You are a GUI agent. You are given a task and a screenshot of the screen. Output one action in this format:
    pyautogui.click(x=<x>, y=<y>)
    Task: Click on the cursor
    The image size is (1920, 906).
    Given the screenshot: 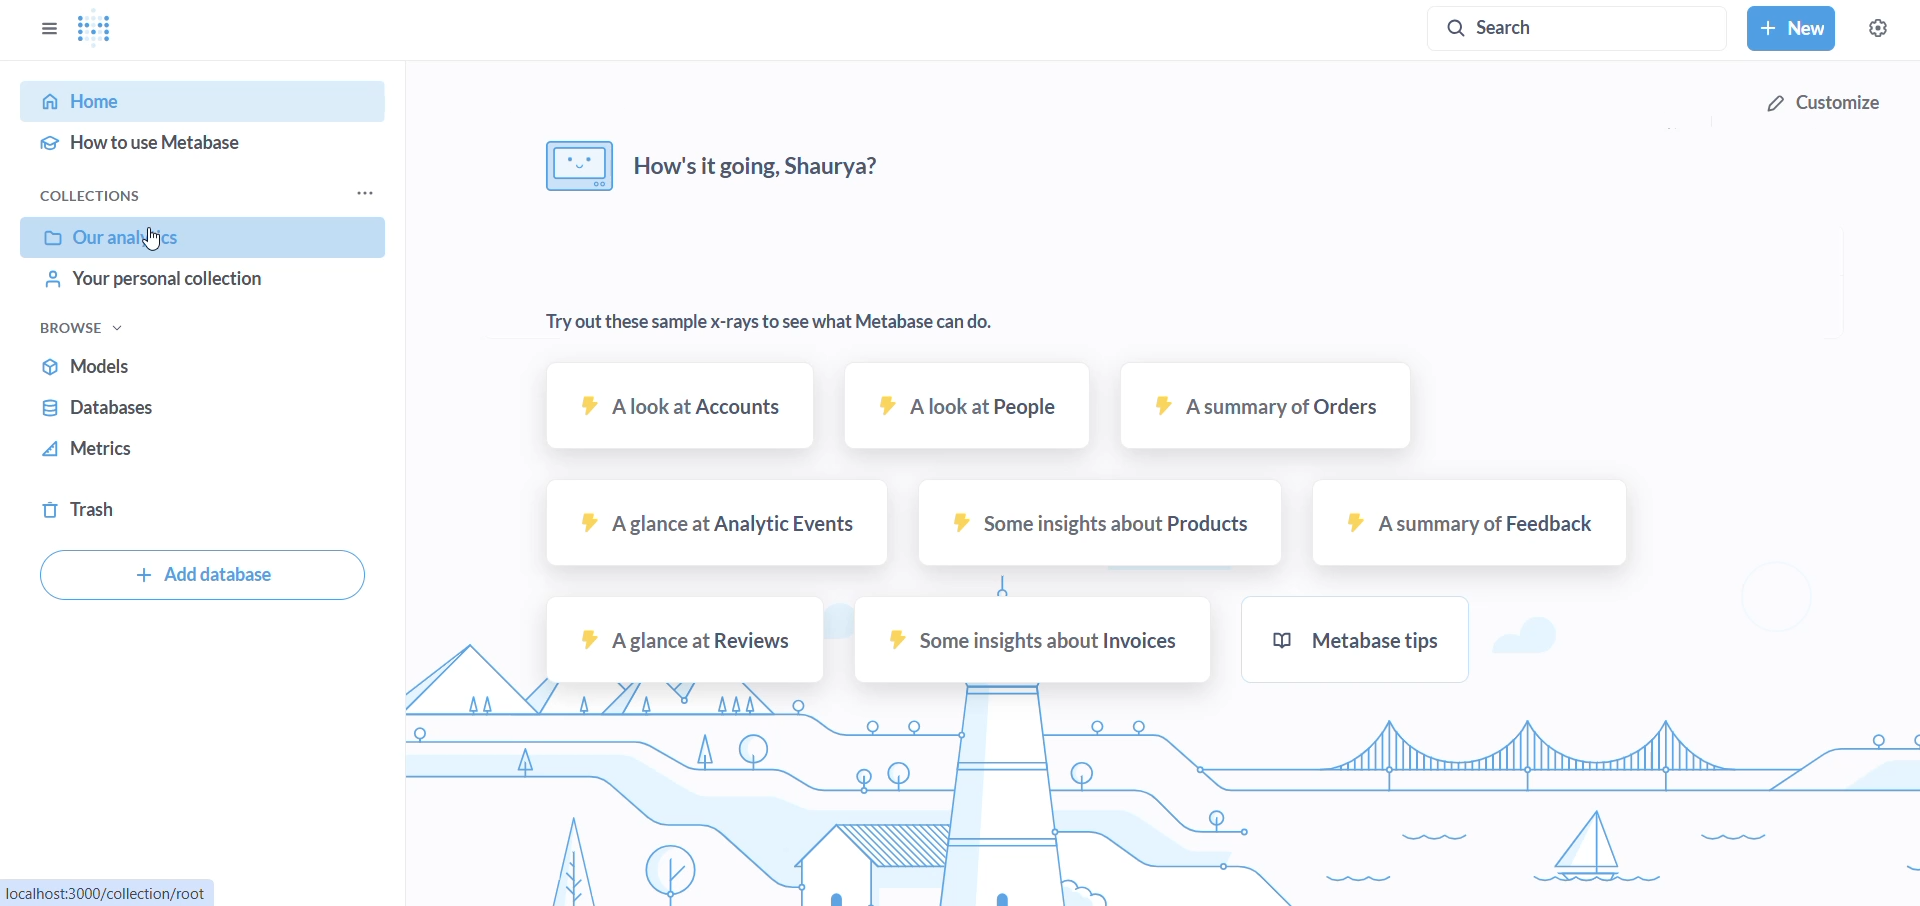 What is the action you would take?
    pyautogui.click(x=157, y=239)
    